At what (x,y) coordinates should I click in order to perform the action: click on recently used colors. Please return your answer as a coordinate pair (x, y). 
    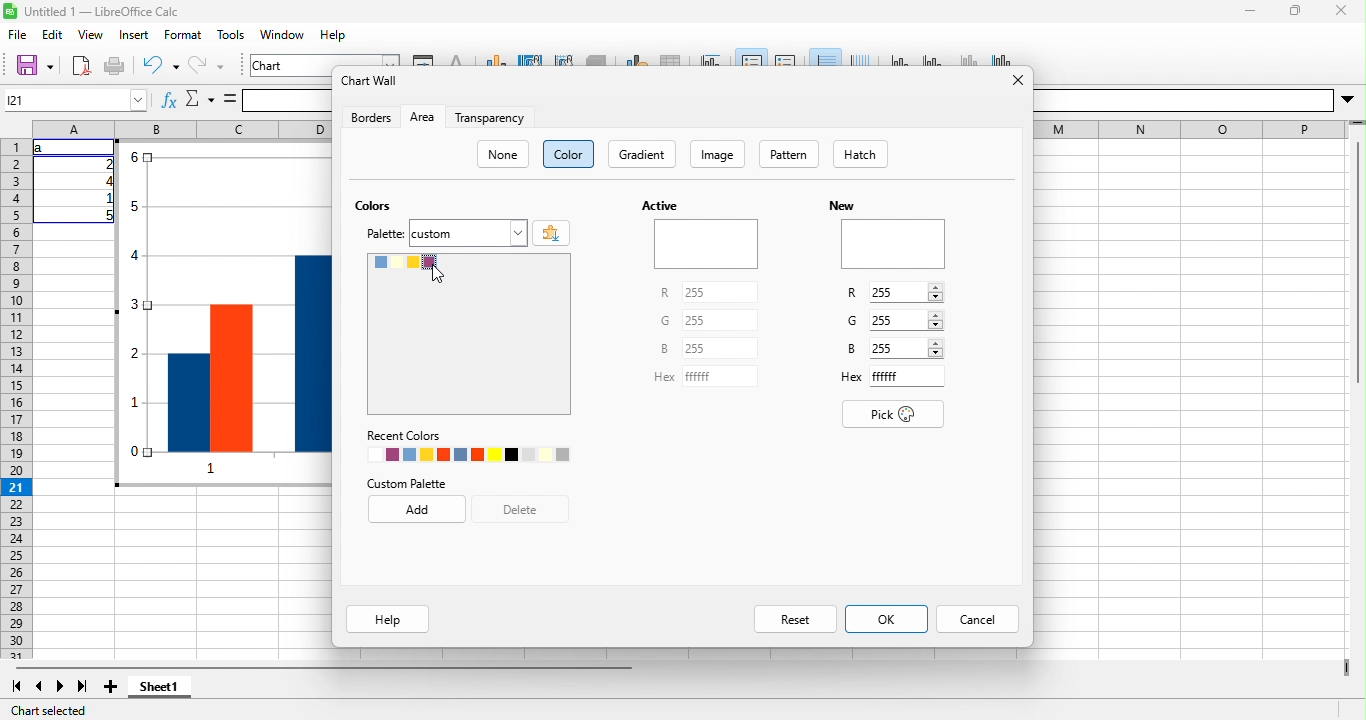
    Looking at the image, I should click on (468, 454).